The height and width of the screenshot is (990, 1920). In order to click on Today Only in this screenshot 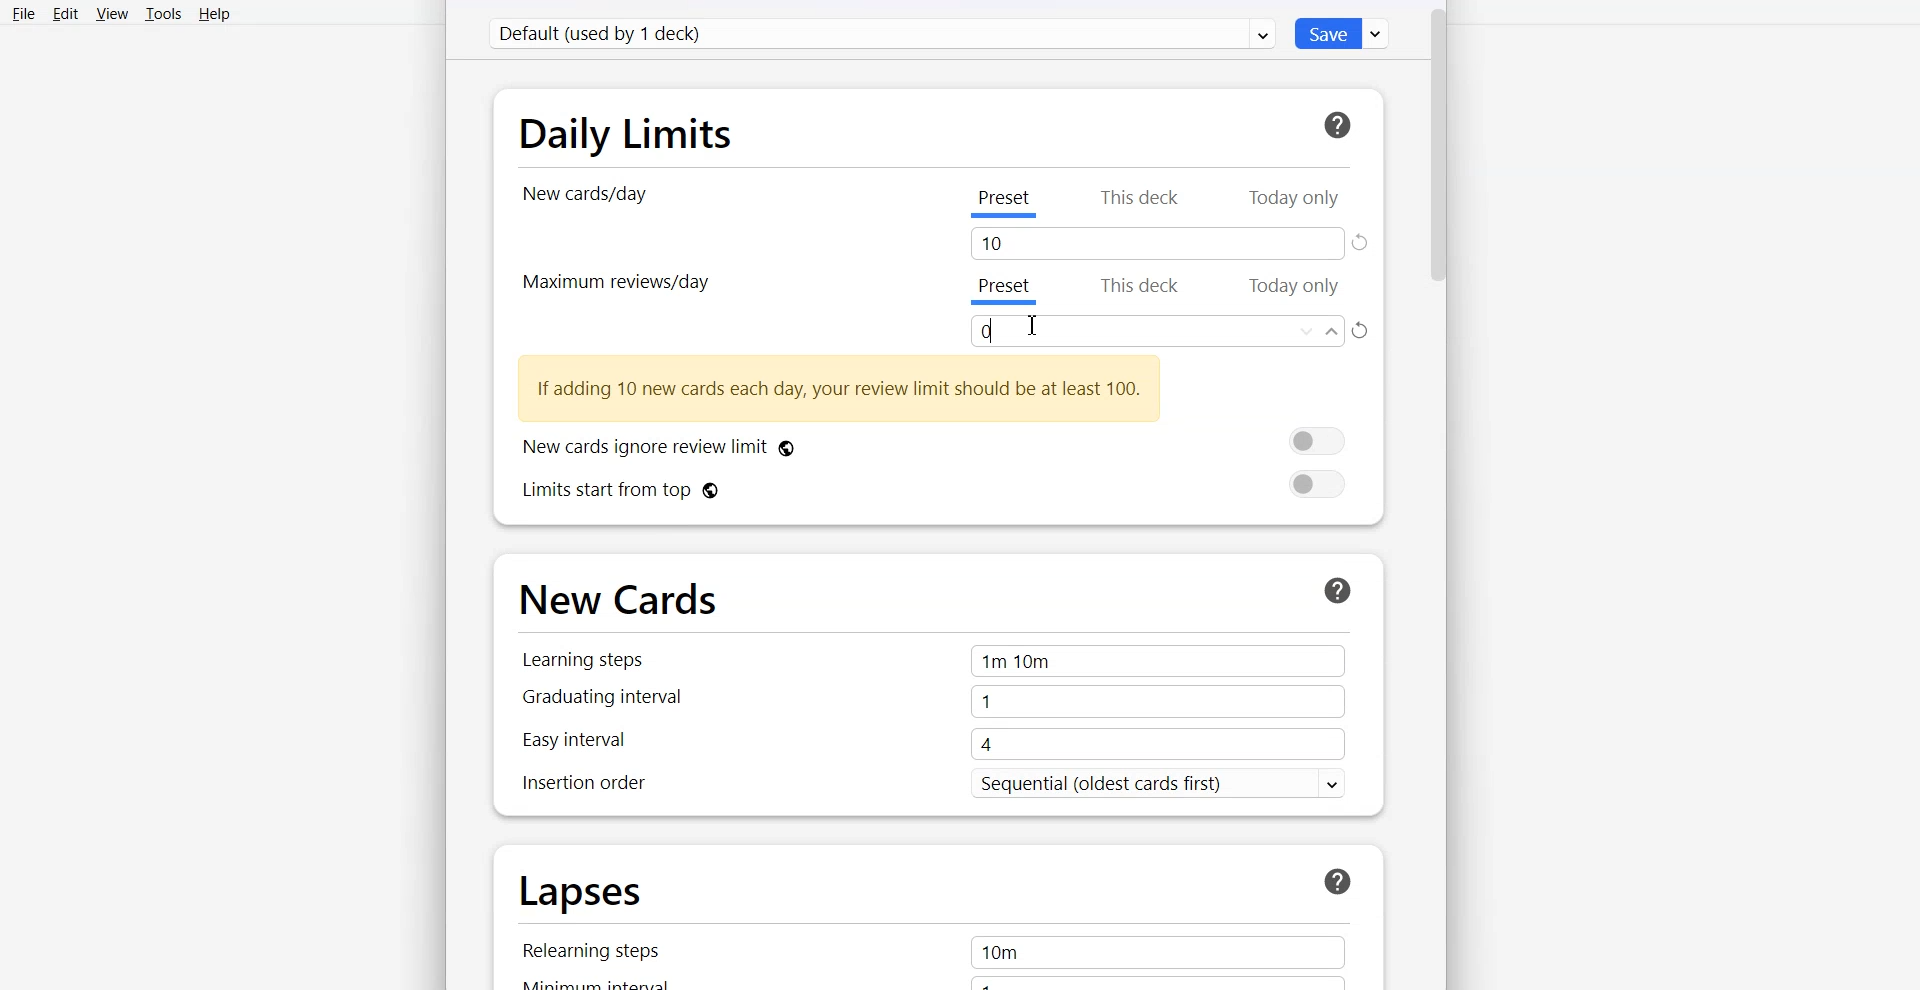, I will do `click(1293, 200)`.